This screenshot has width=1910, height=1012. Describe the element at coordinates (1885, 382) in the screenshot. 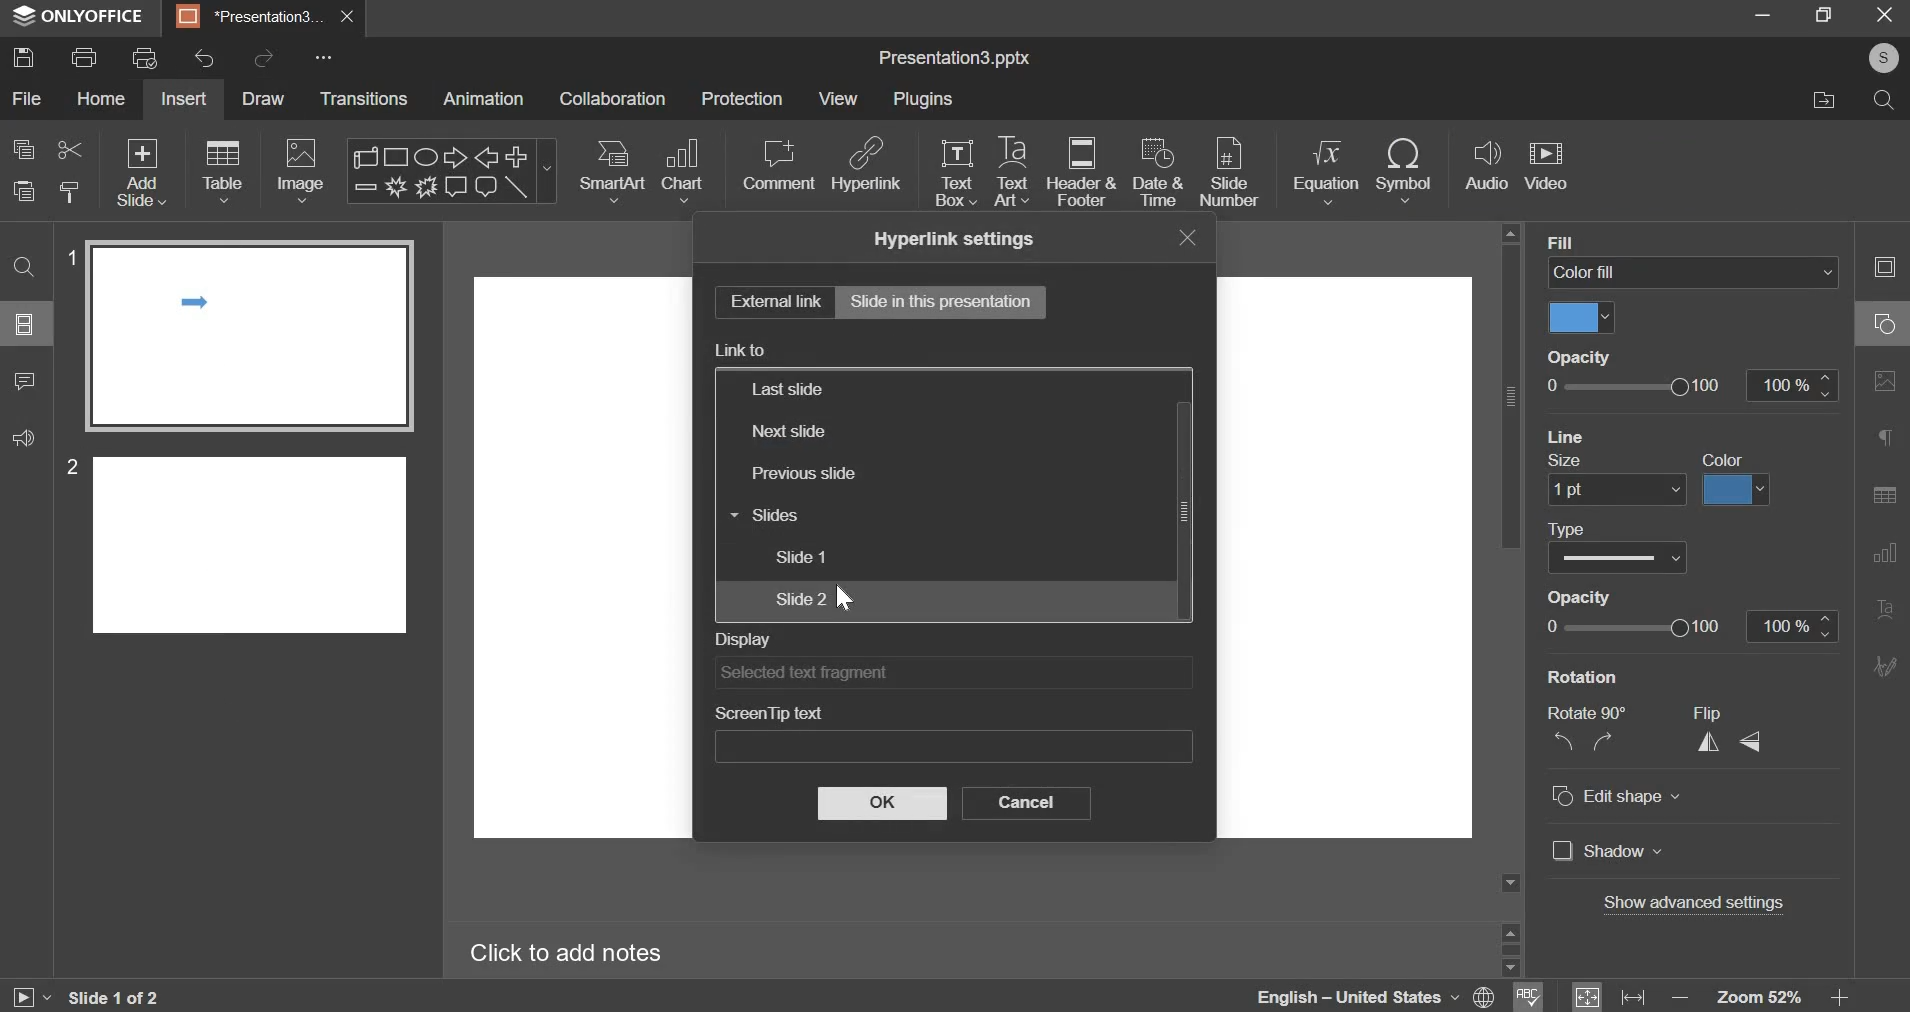

I see `Image settings` at that location.